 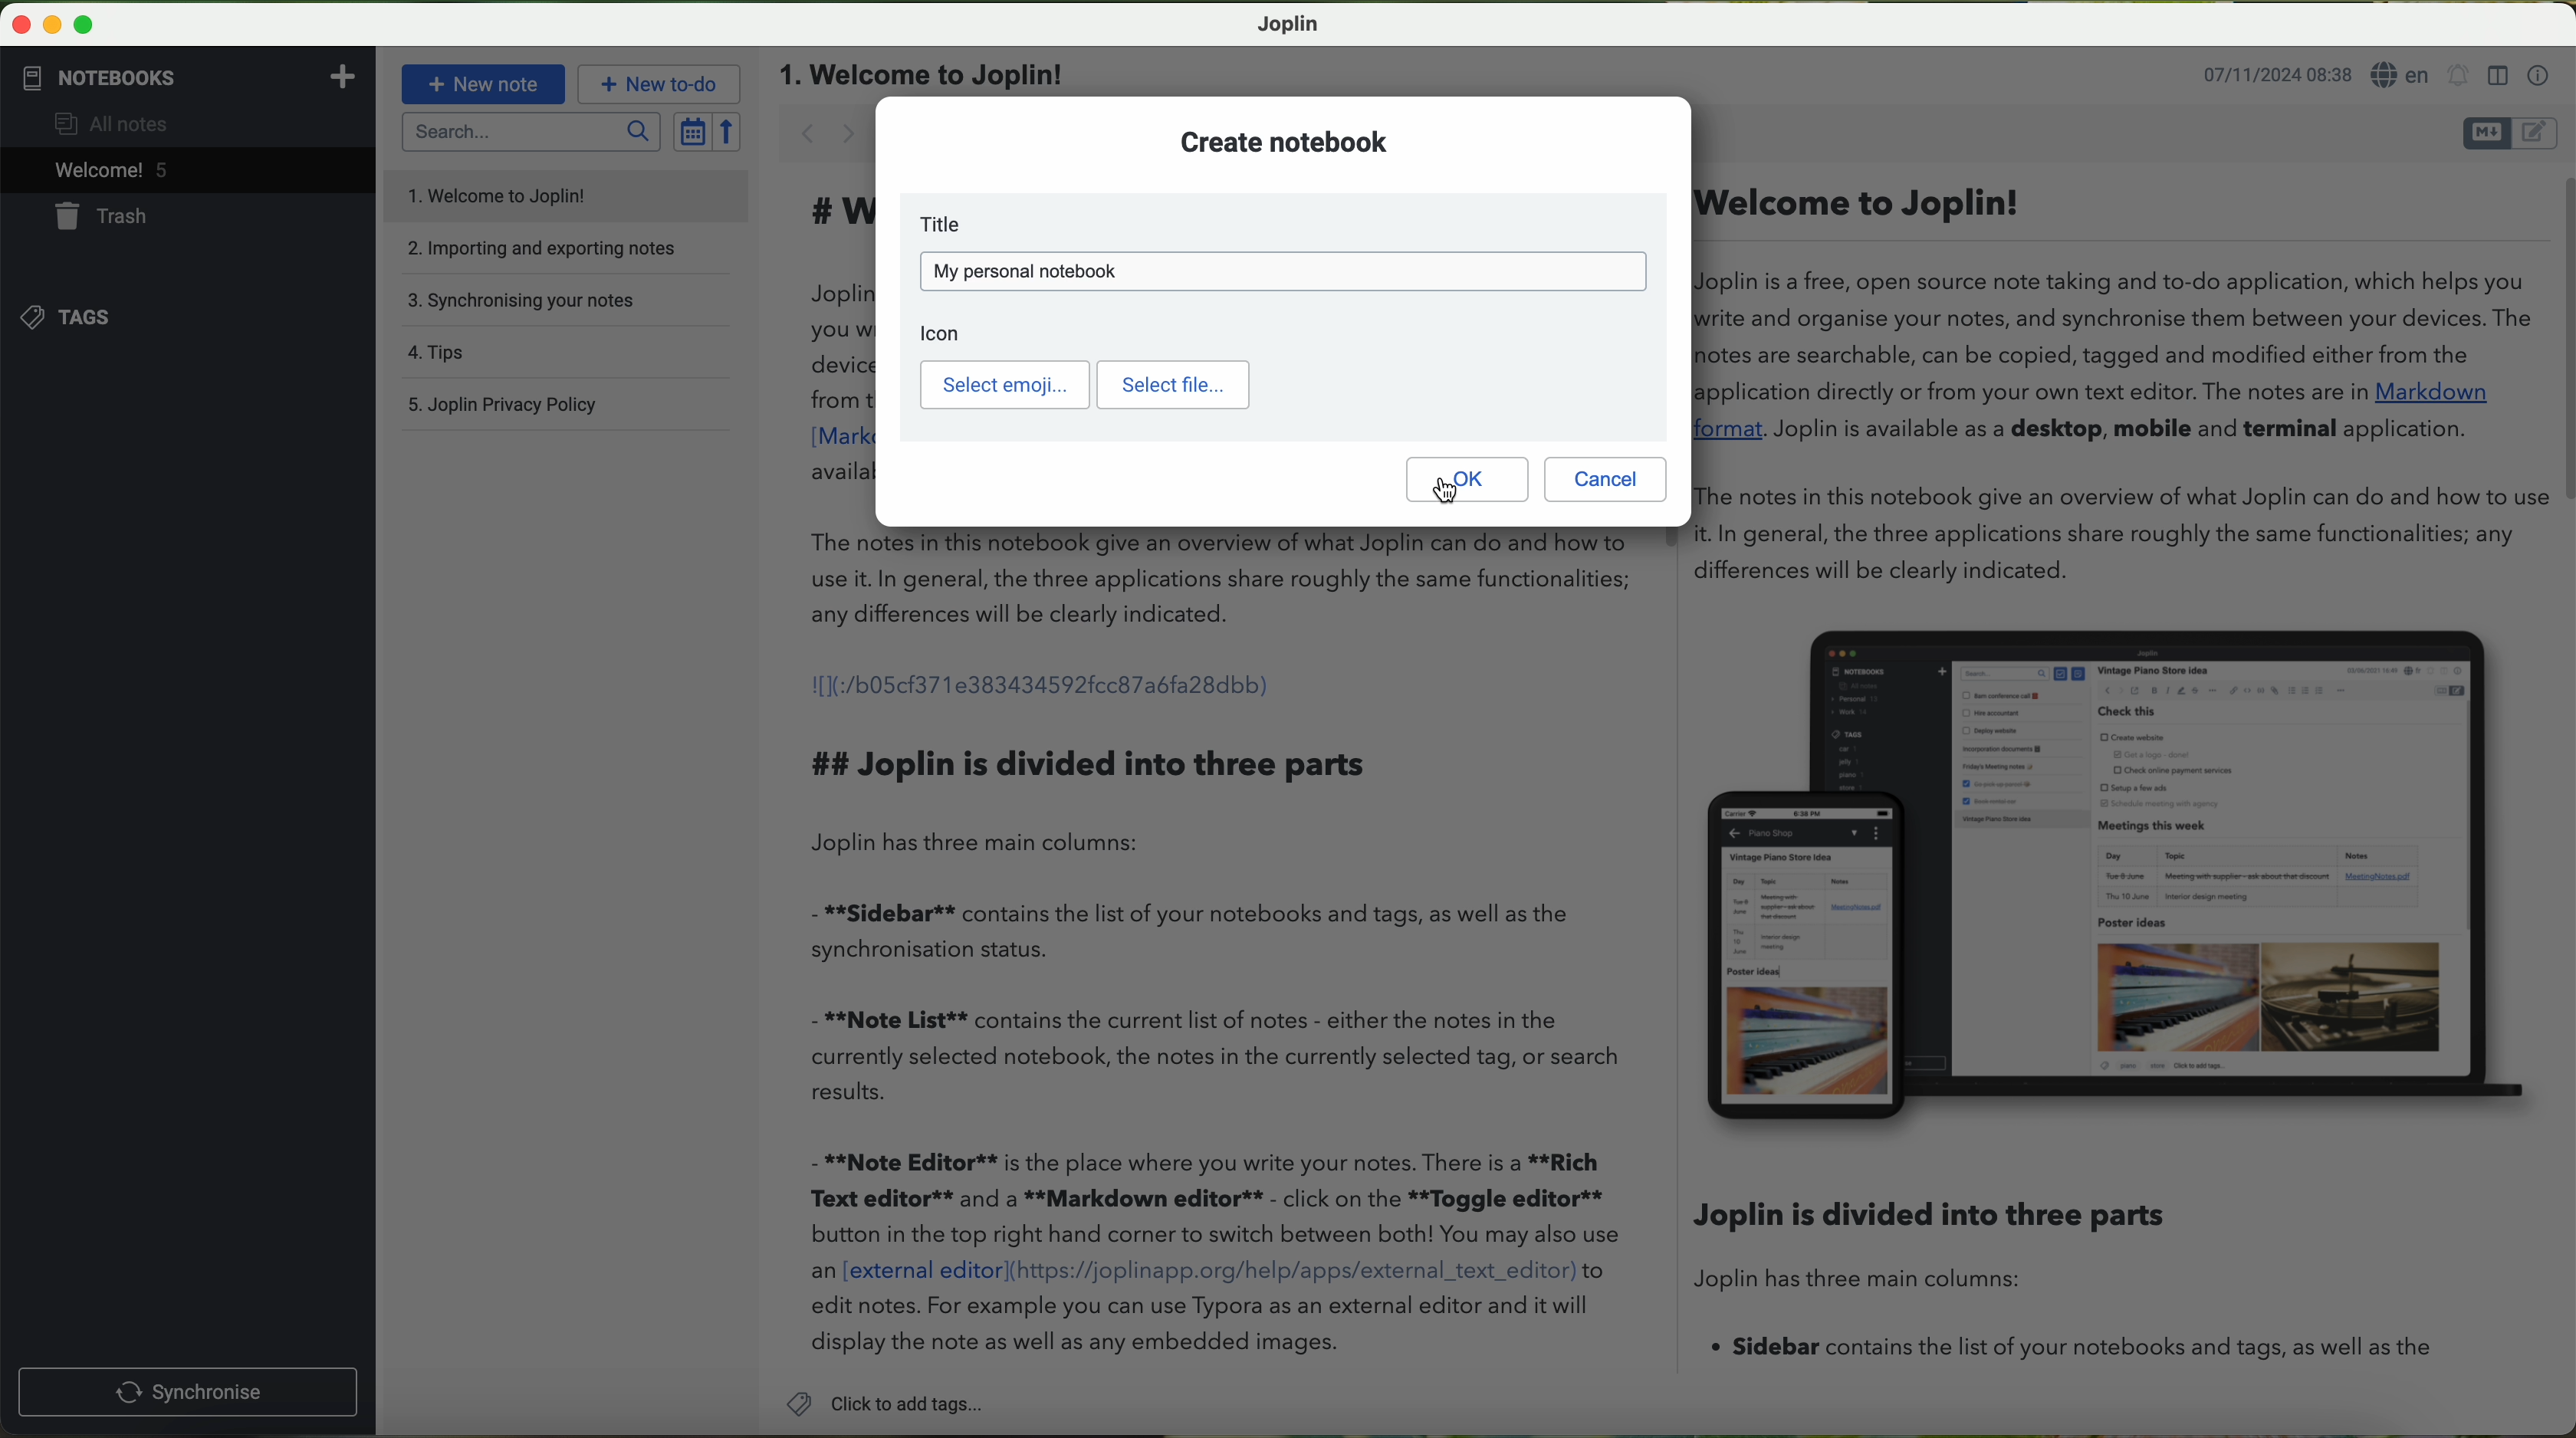 What do you see at coordinates (2539, 73) in the screenshot?
I see `note properties` at bounding box center [2539, 73].